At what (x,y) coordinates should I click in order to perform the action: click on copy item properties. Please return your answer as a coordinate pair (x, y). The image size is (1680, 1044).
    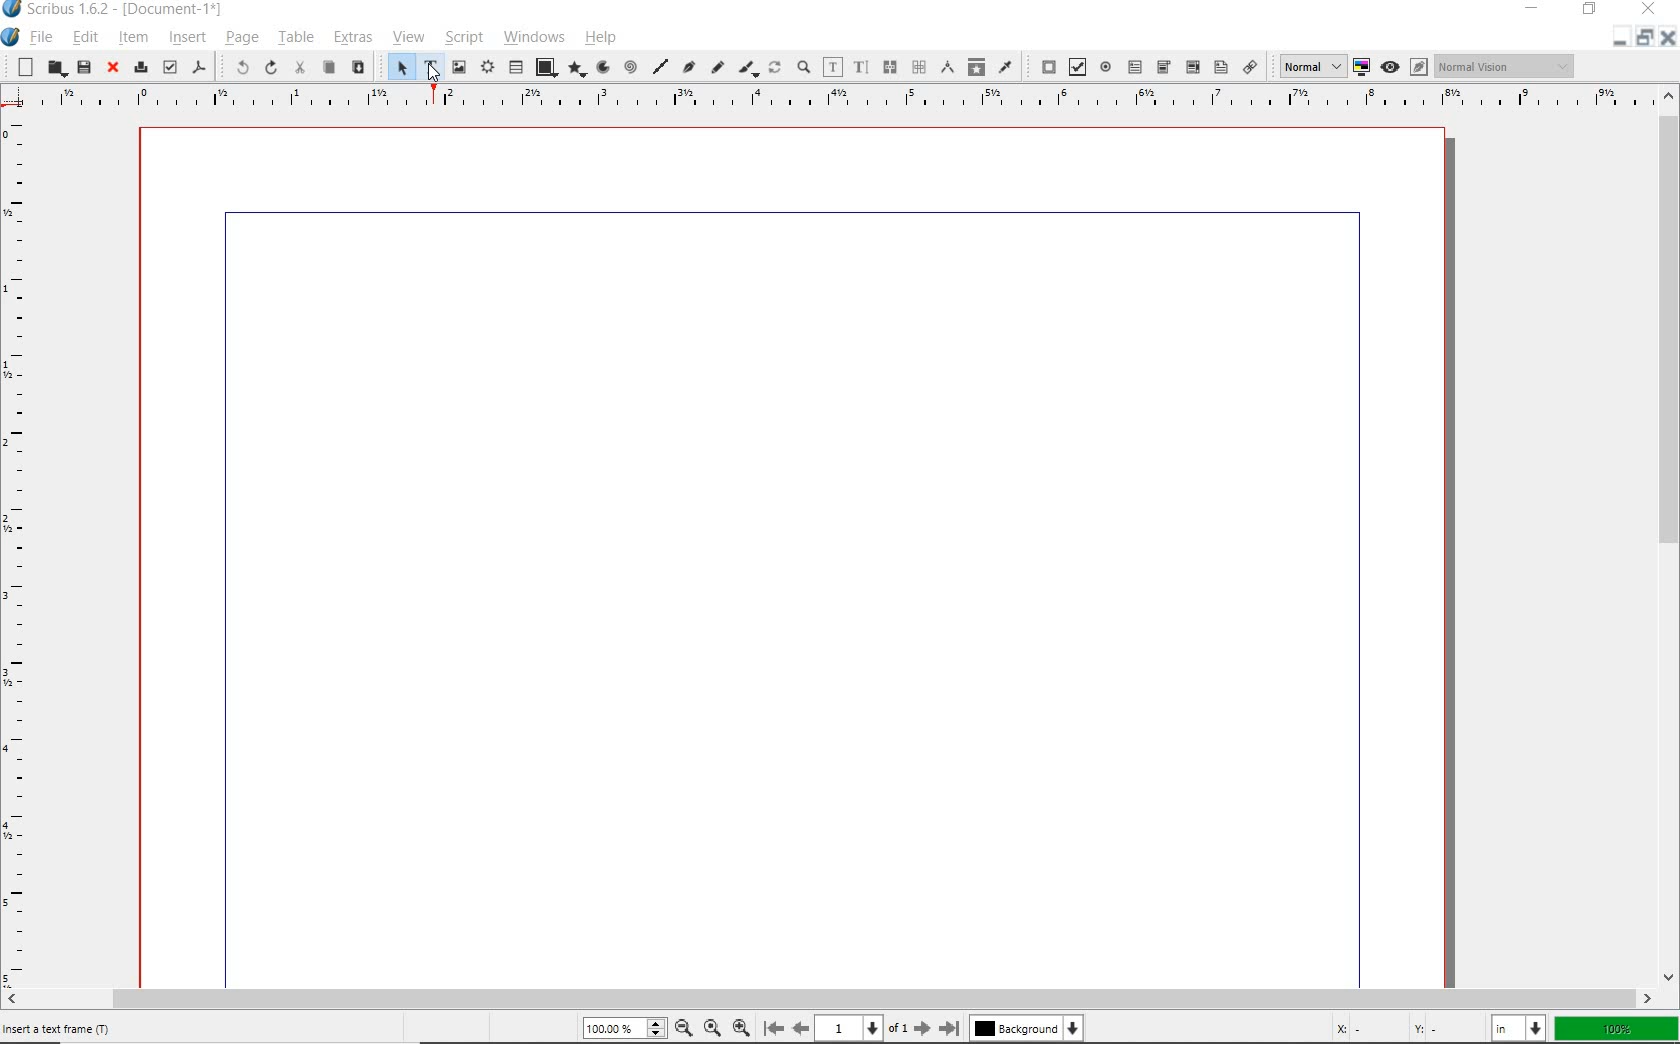
    Looking at the image, I should click on (975, 66).